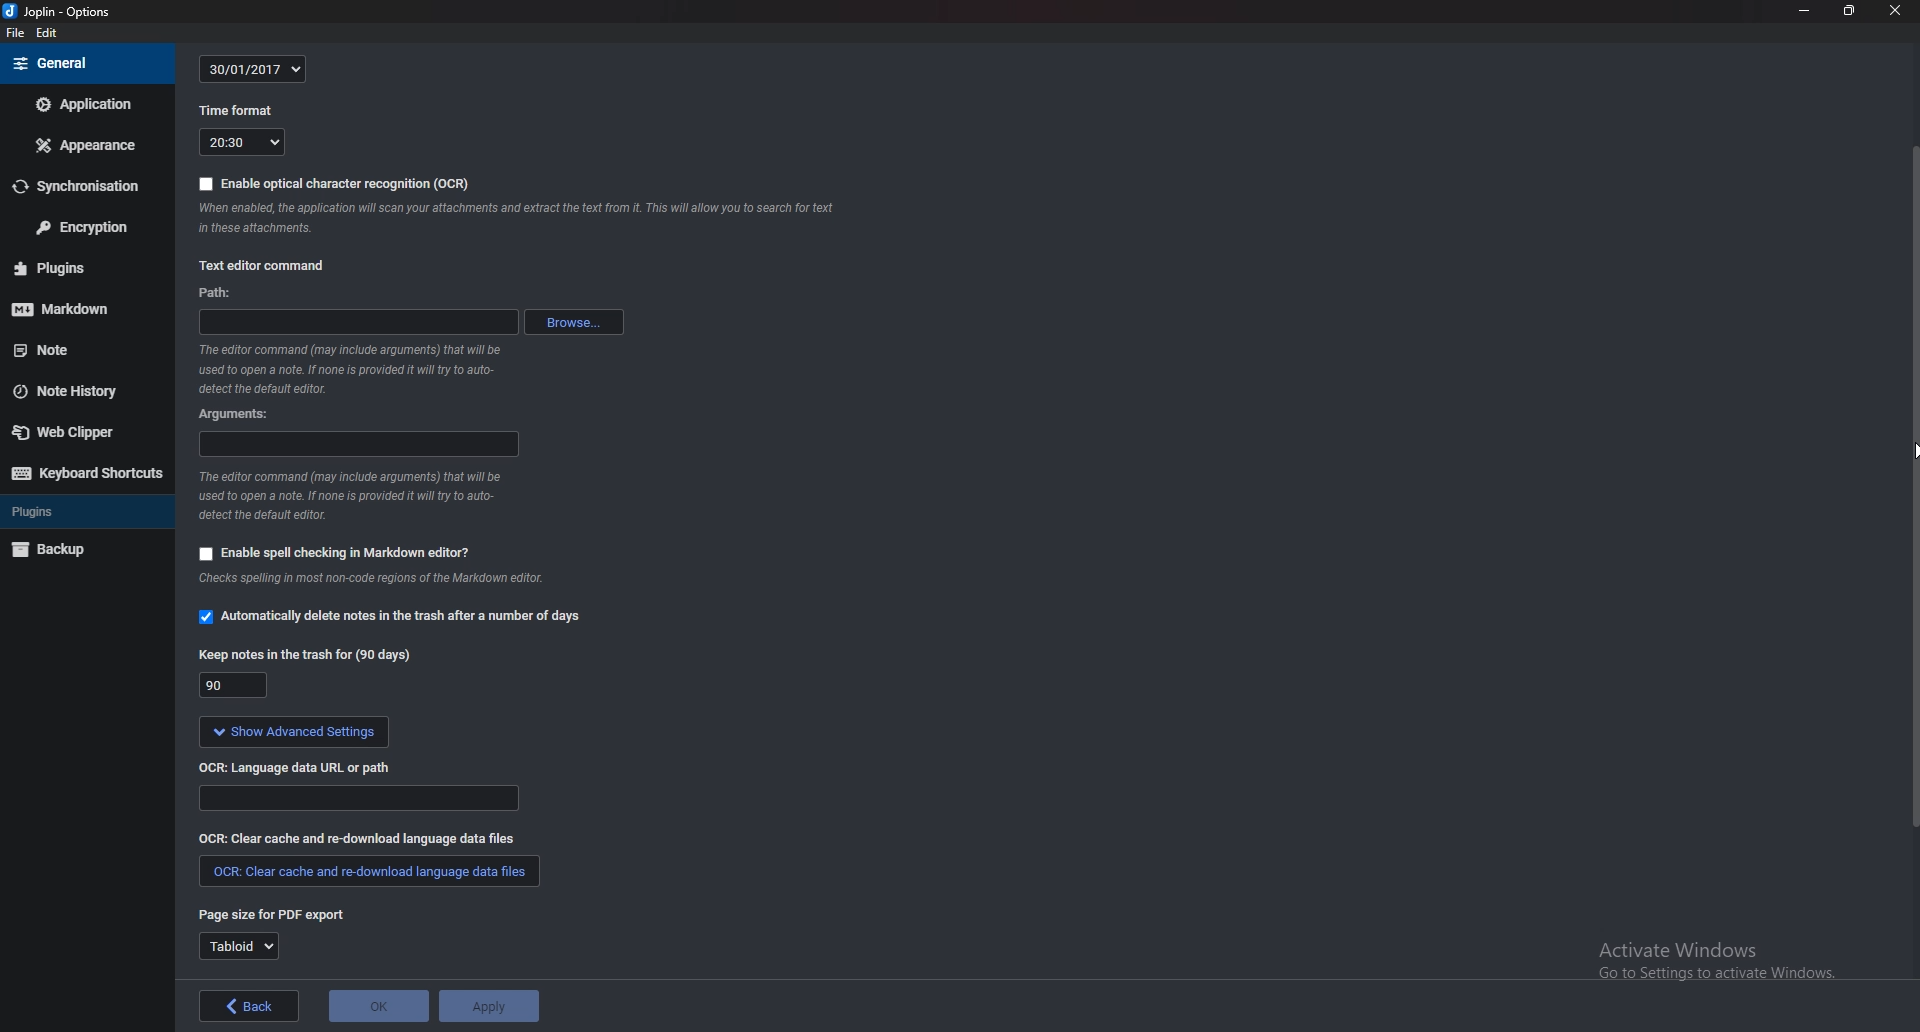 Image resolution: width=1920 pixels, height=1032 pixels. What do you see at coordinates (368, 871) in the screenshot?
I see `clear cache and redownload language data` at bounding box center [368, 871].